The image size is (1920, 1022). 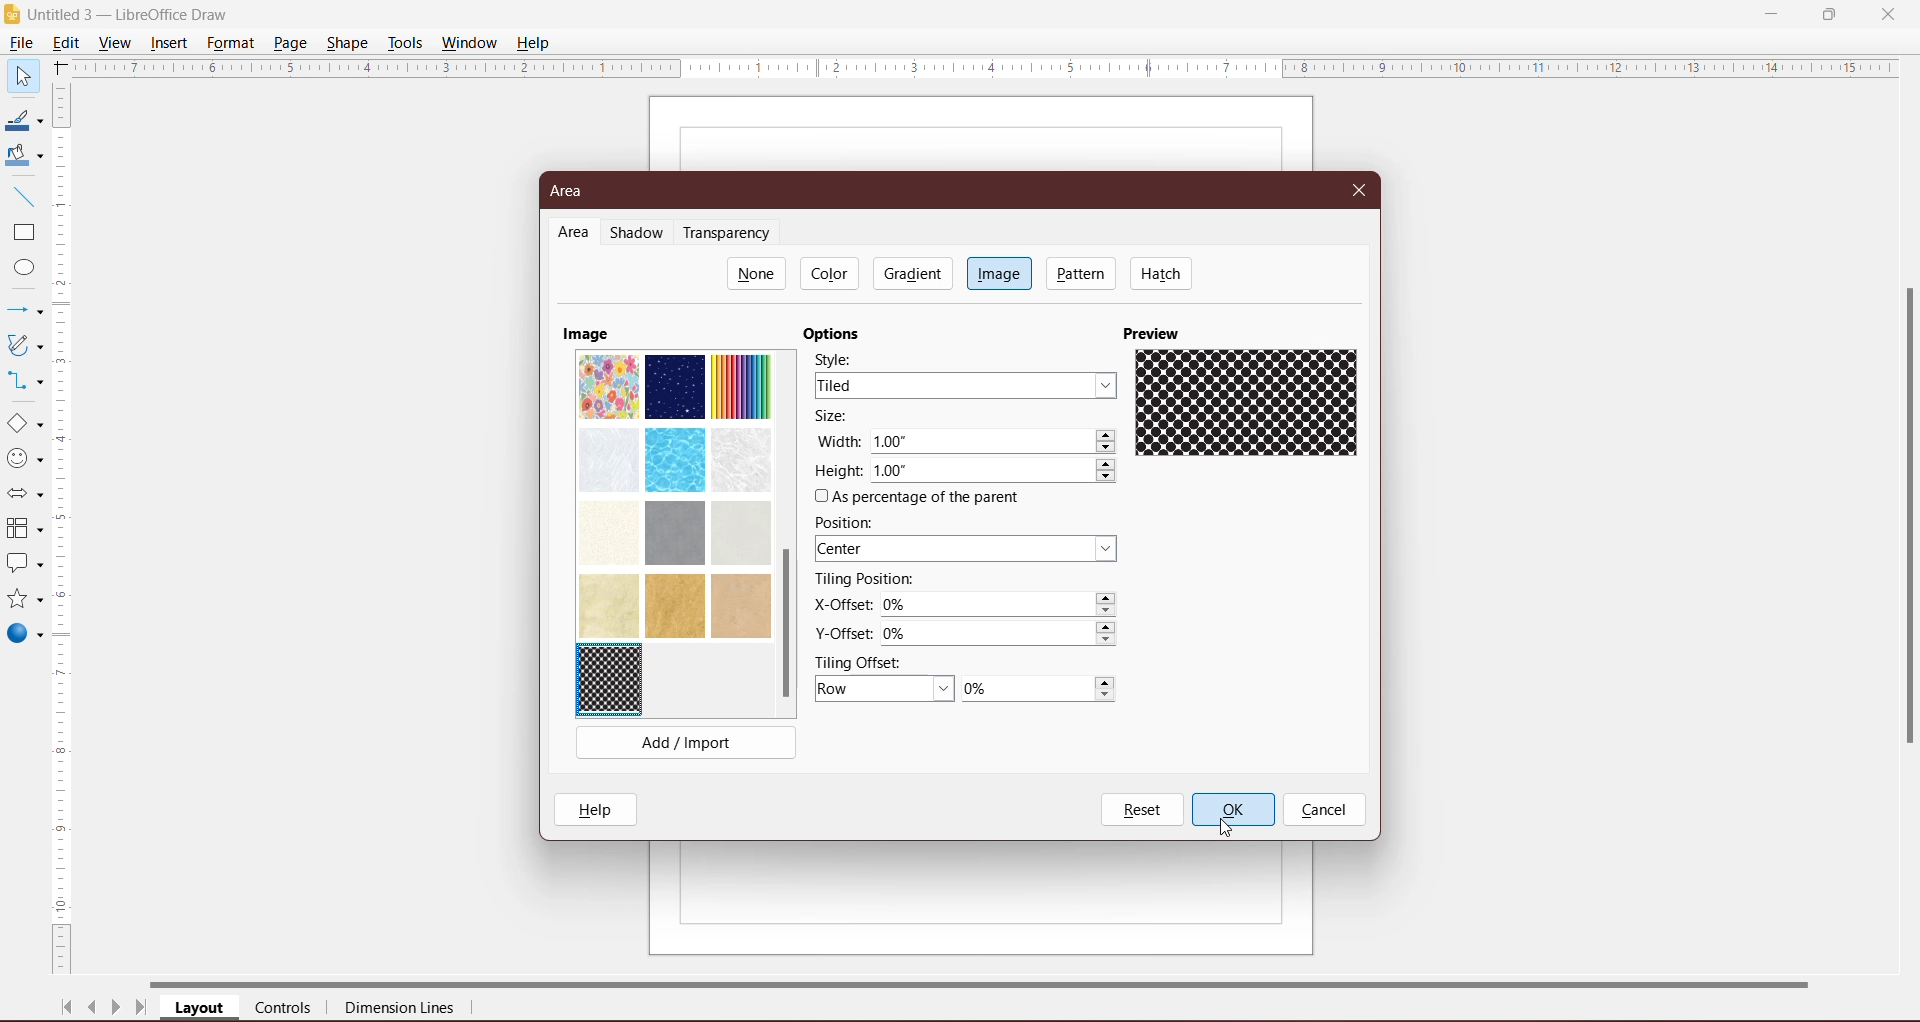 I want to click on Scroll to next page, so click(x=116, y=1010).